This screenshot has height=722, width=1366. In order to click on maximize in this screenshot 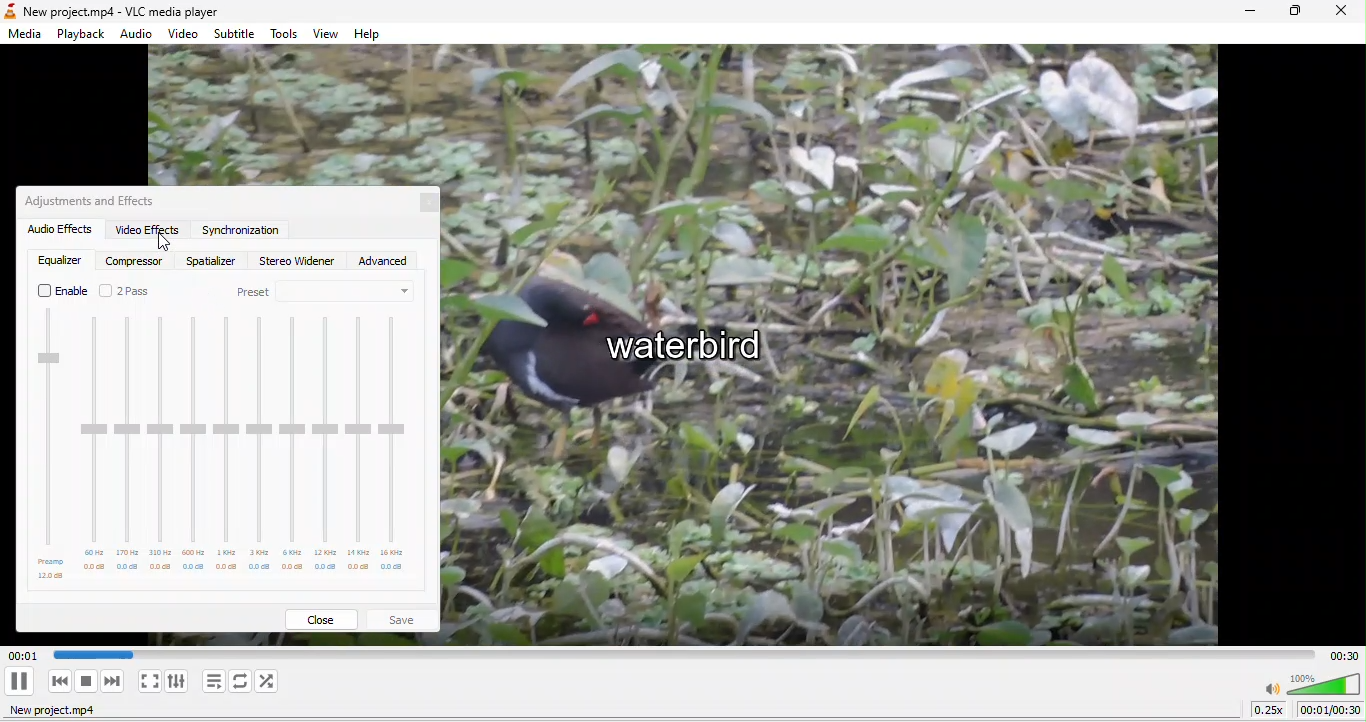, I will do `click(1290, 14)`.